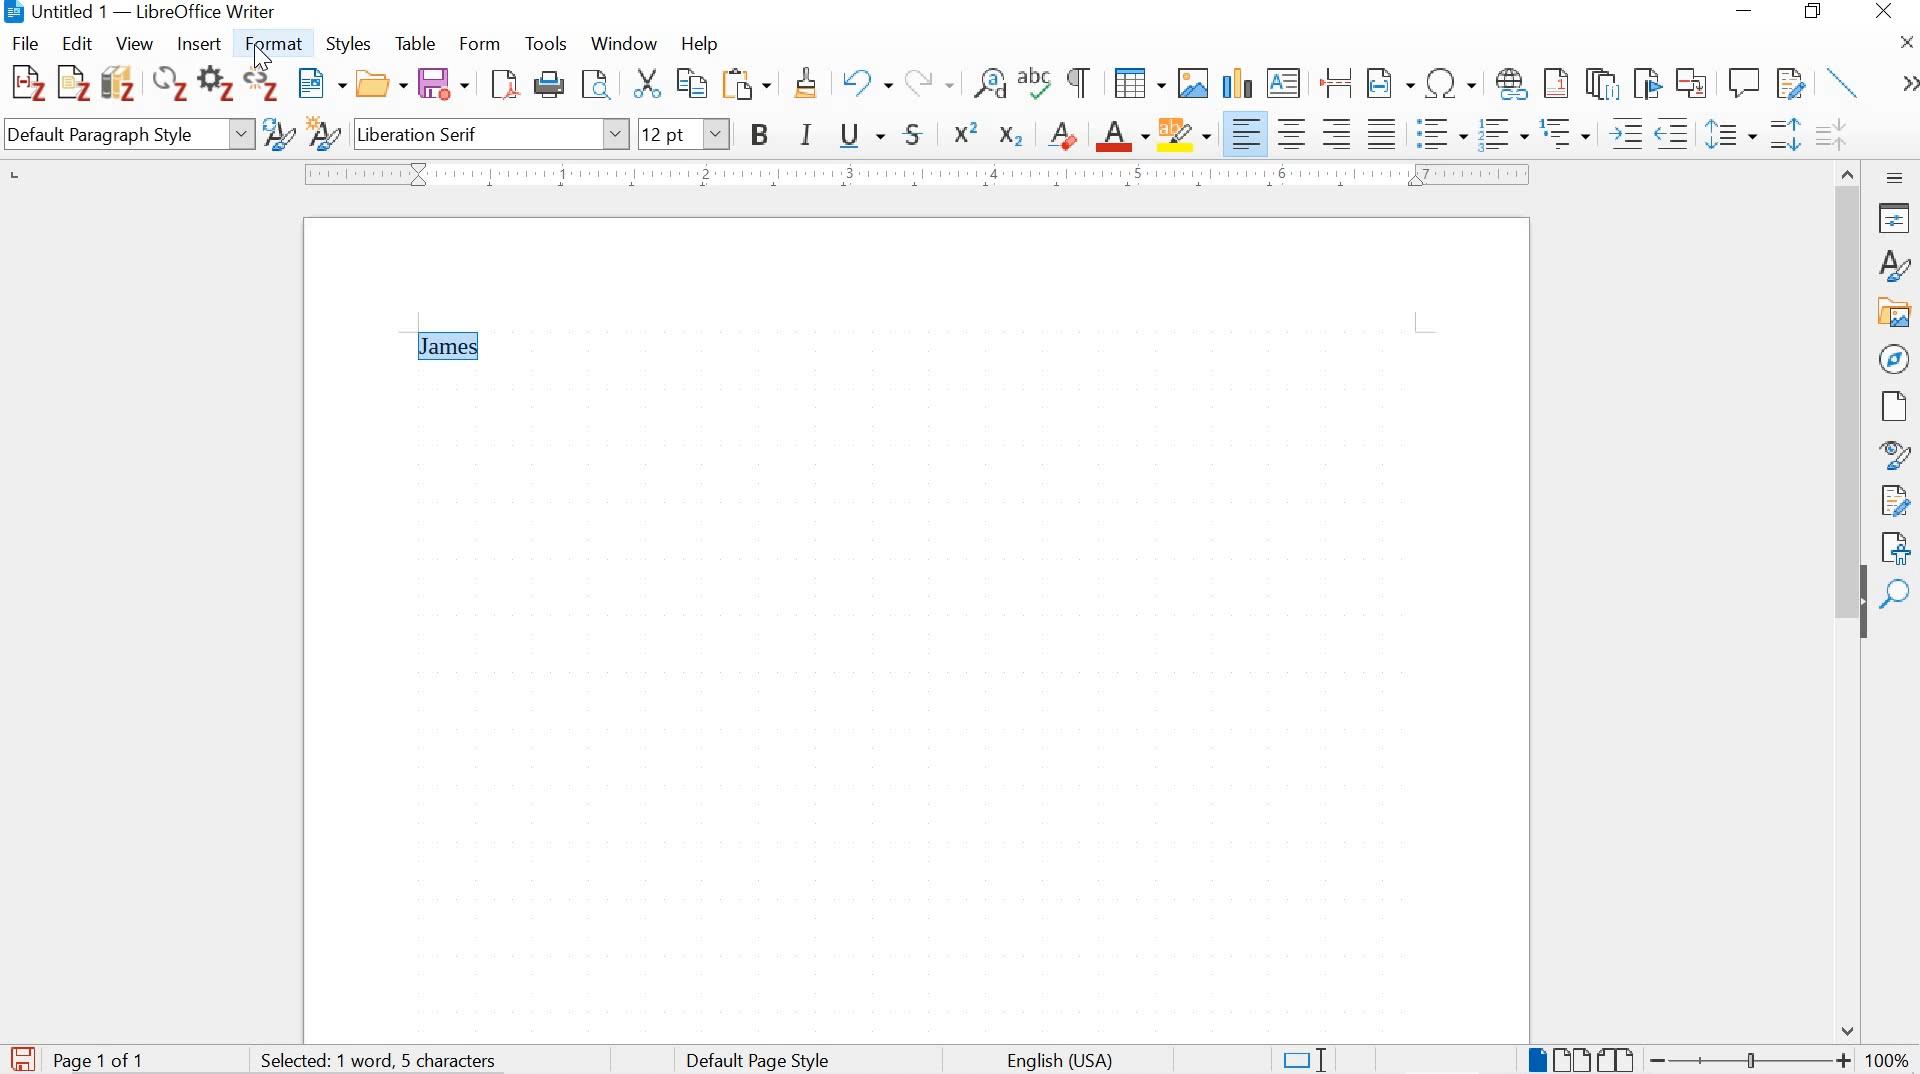 This screenshot has width=1920, height=1074. Describe the element at coordinates (1729, 135) in the screenshot. I see `set line spacing` at that location.